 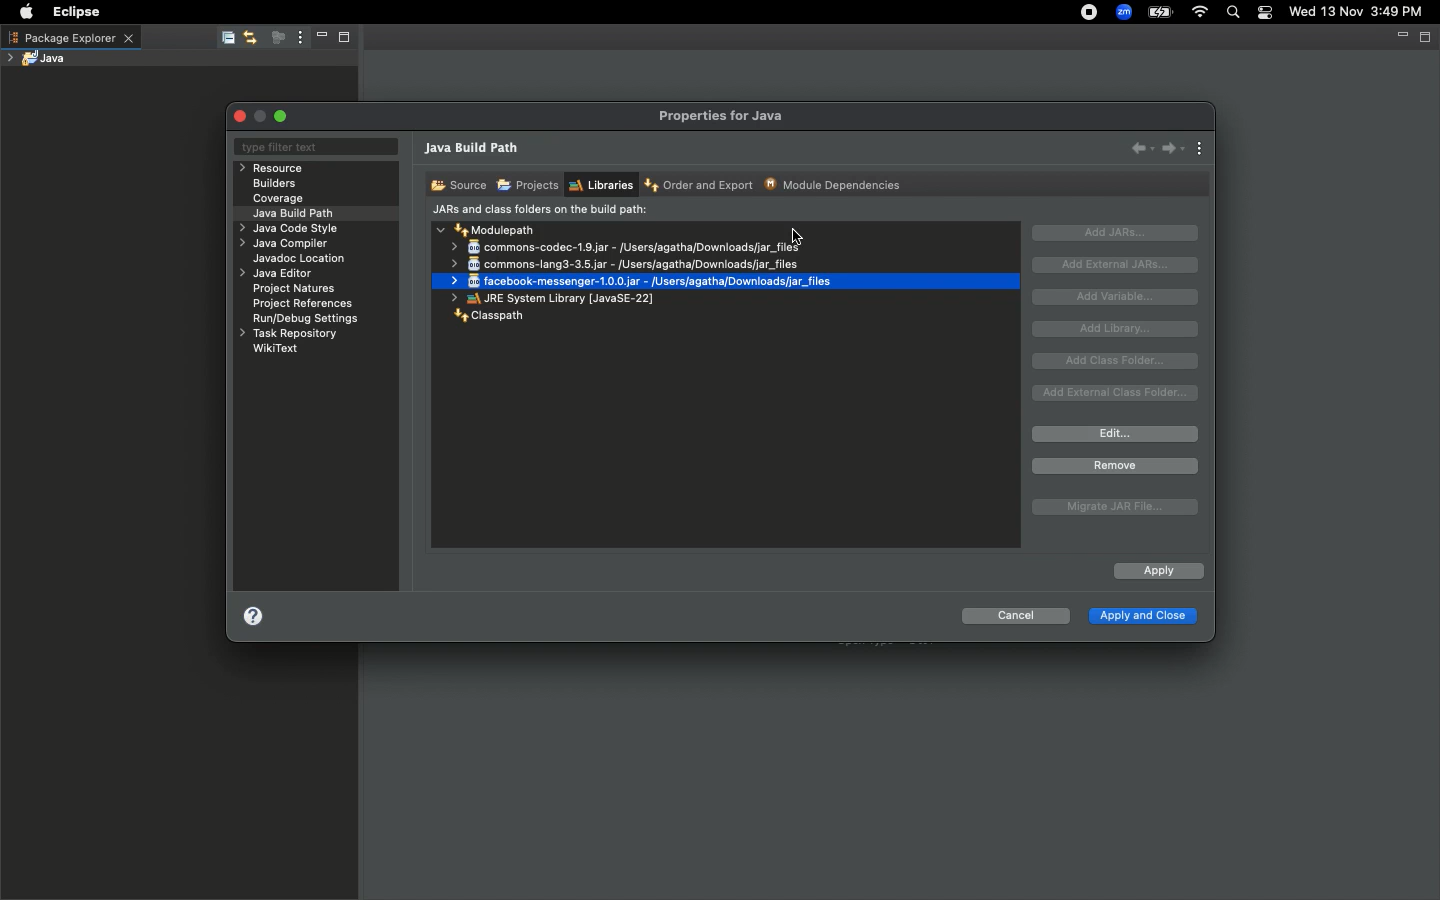 I want to click on Collapse all, so click(x=226, y=39).